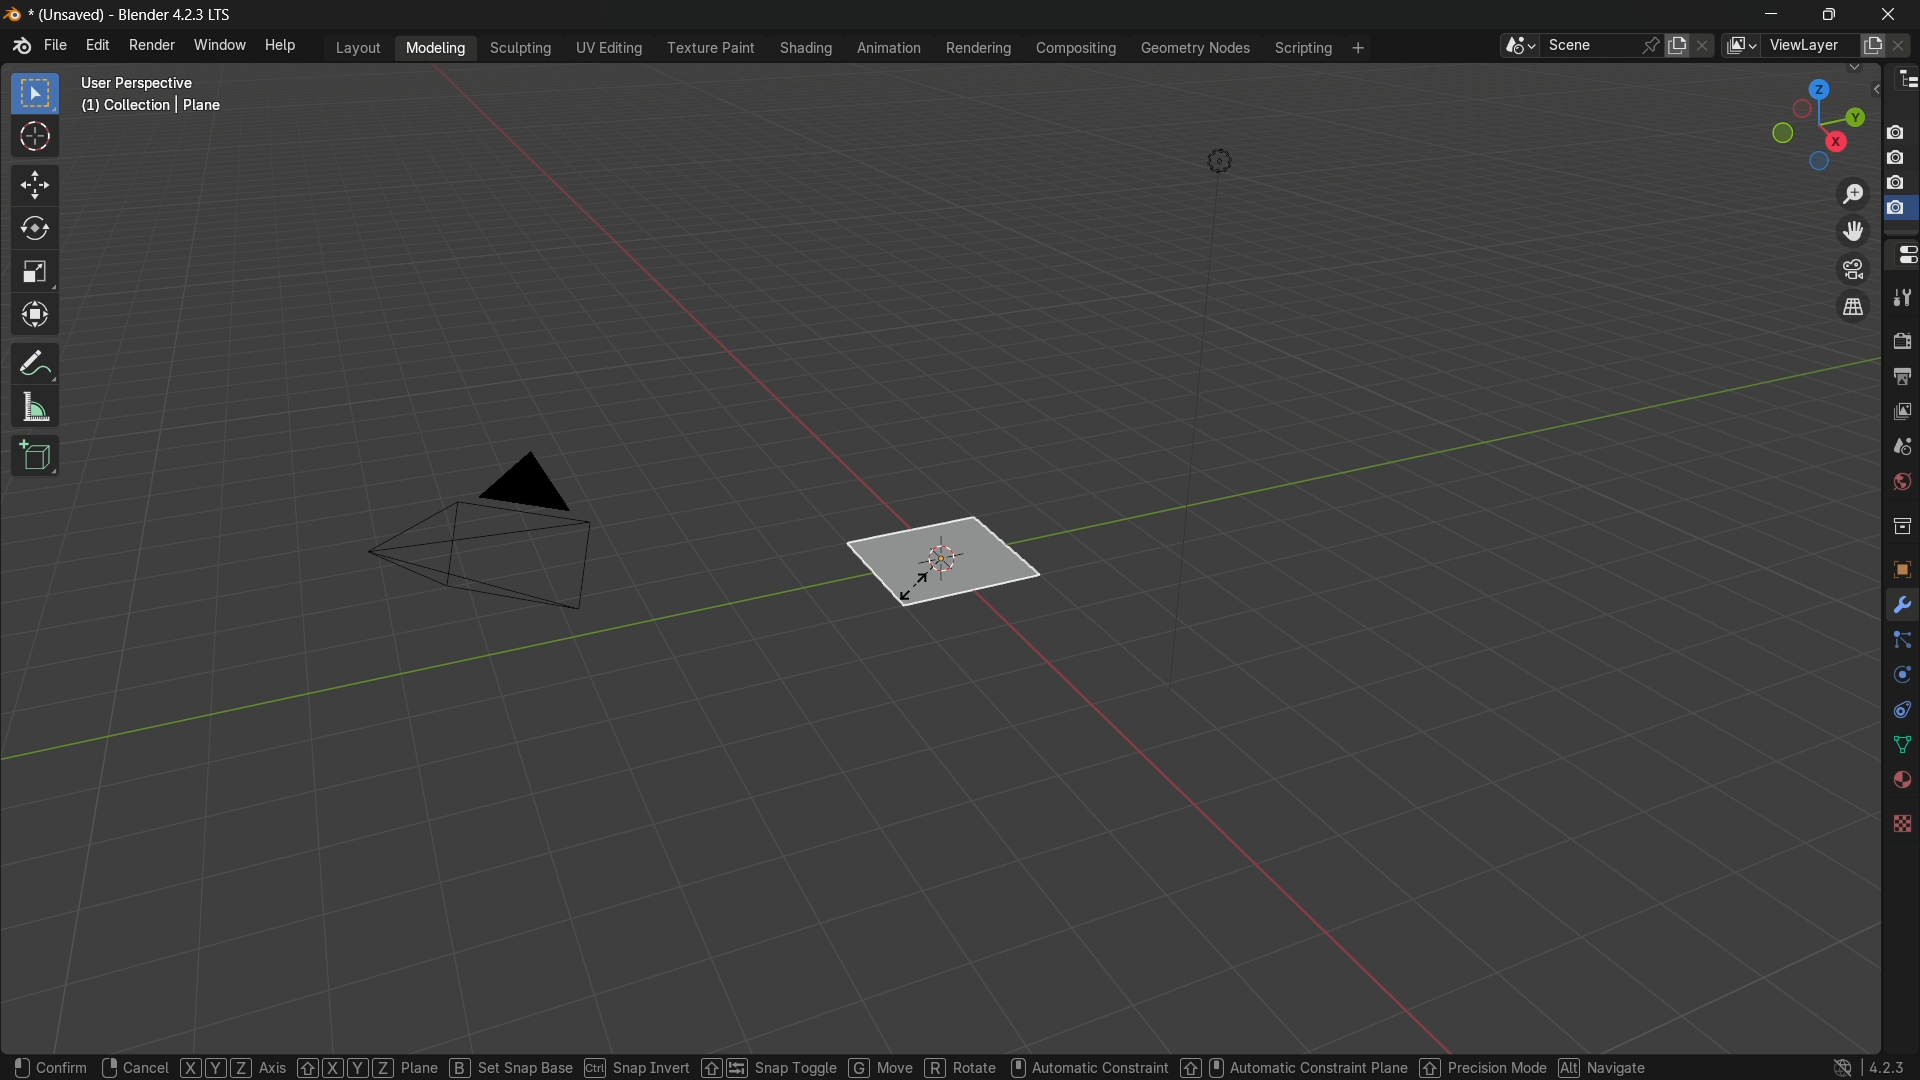  What do you see at coordinates (36, 93) in the screenshot?
I see `select box` at bounding box center [36, 93].